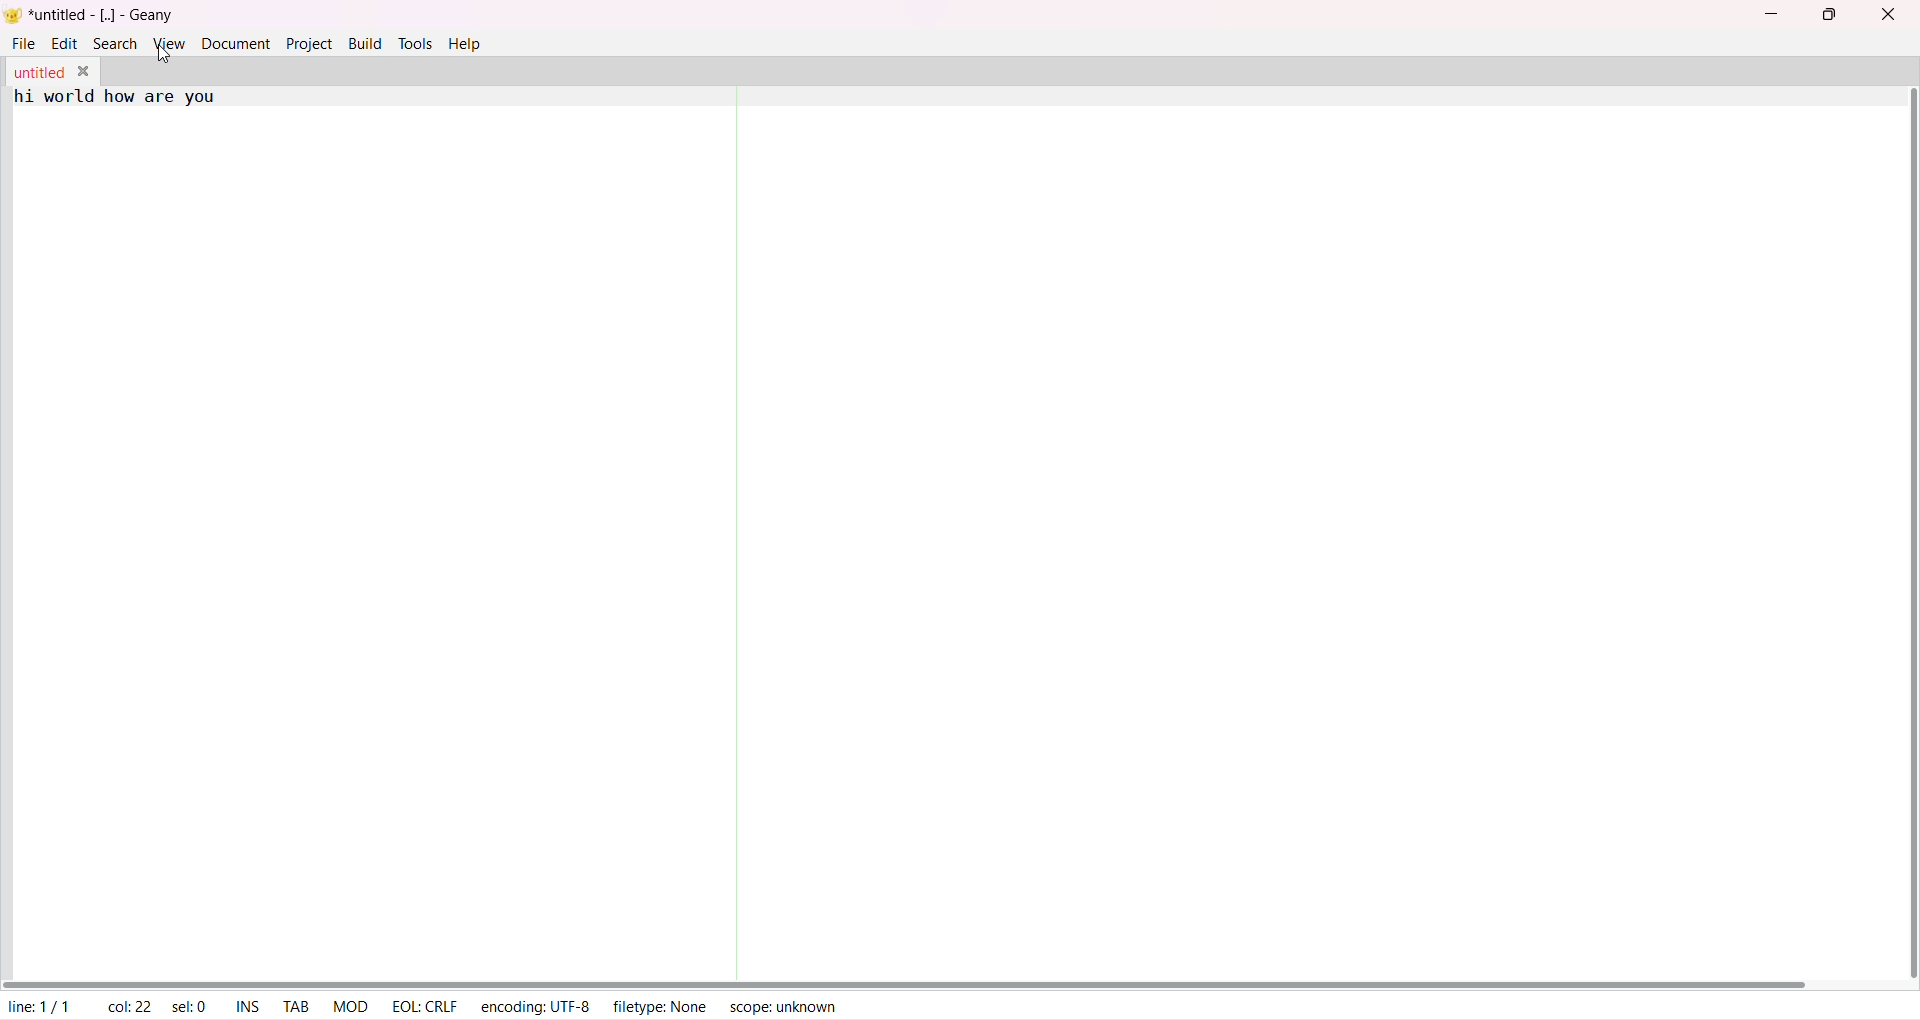  I want to click on close tab, so click(82, 68).